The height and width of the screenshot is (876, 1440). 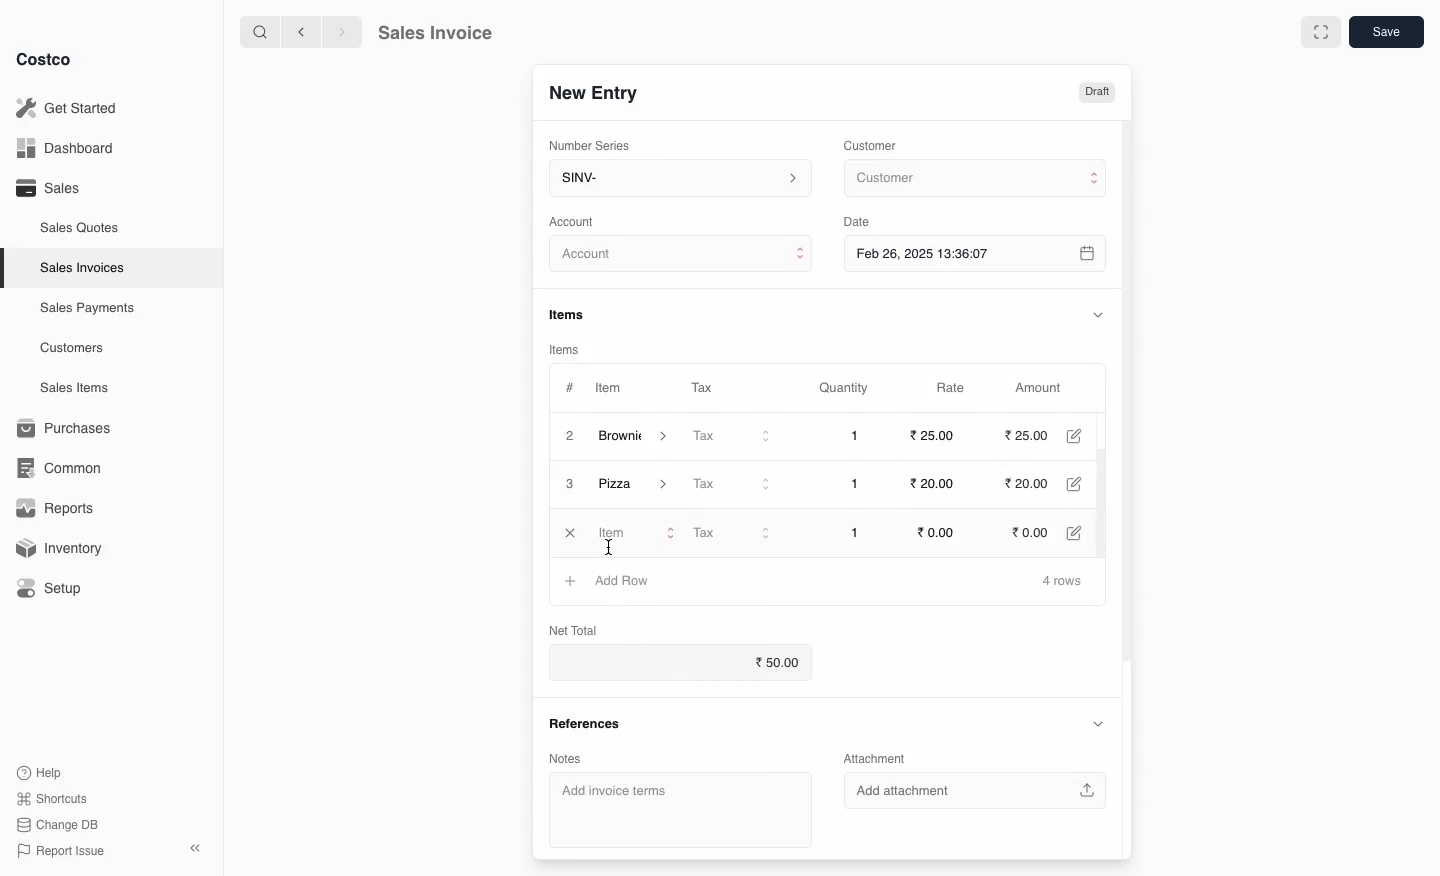 What do you see at coordinates (930, 484) in the screenshot?
I see `20.00` at bounding box center [930, 484].